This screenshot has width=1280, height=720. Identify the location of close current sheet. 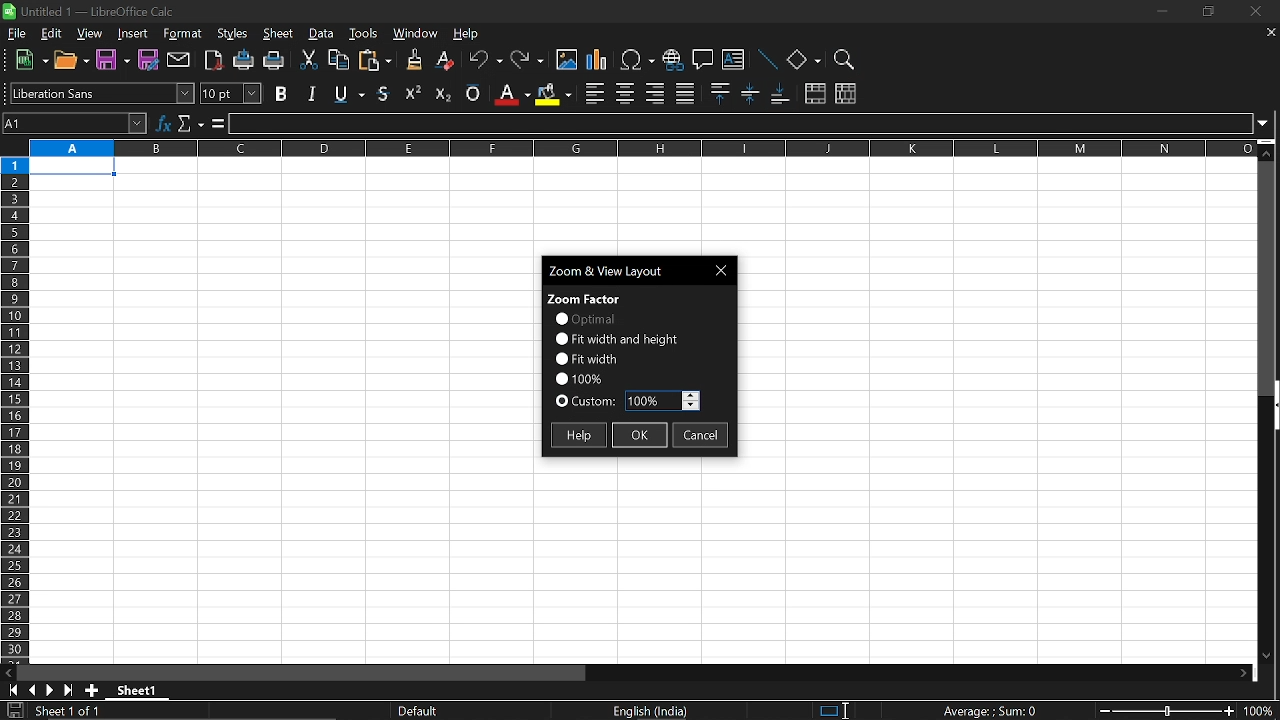
(1269, 34).